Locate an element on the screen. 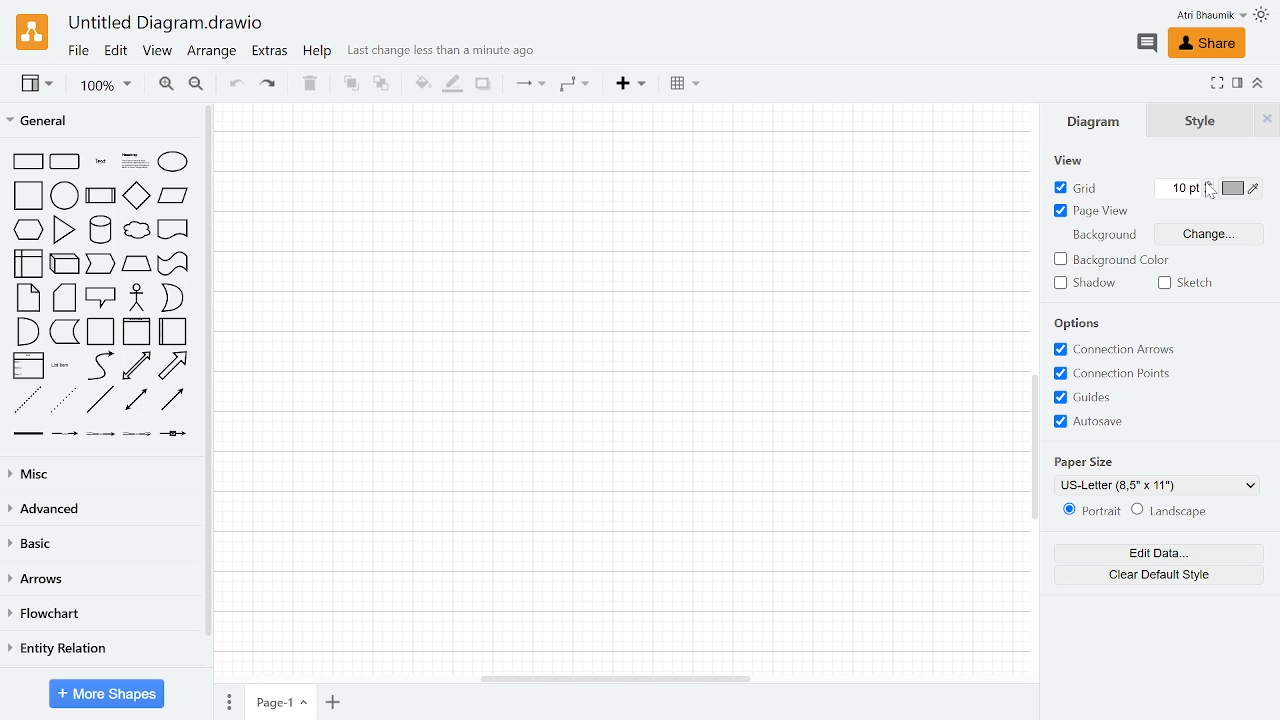 Image resolution: width=1280 pixels, height=720 pixels. grid is located at coordinates (1082, 187).